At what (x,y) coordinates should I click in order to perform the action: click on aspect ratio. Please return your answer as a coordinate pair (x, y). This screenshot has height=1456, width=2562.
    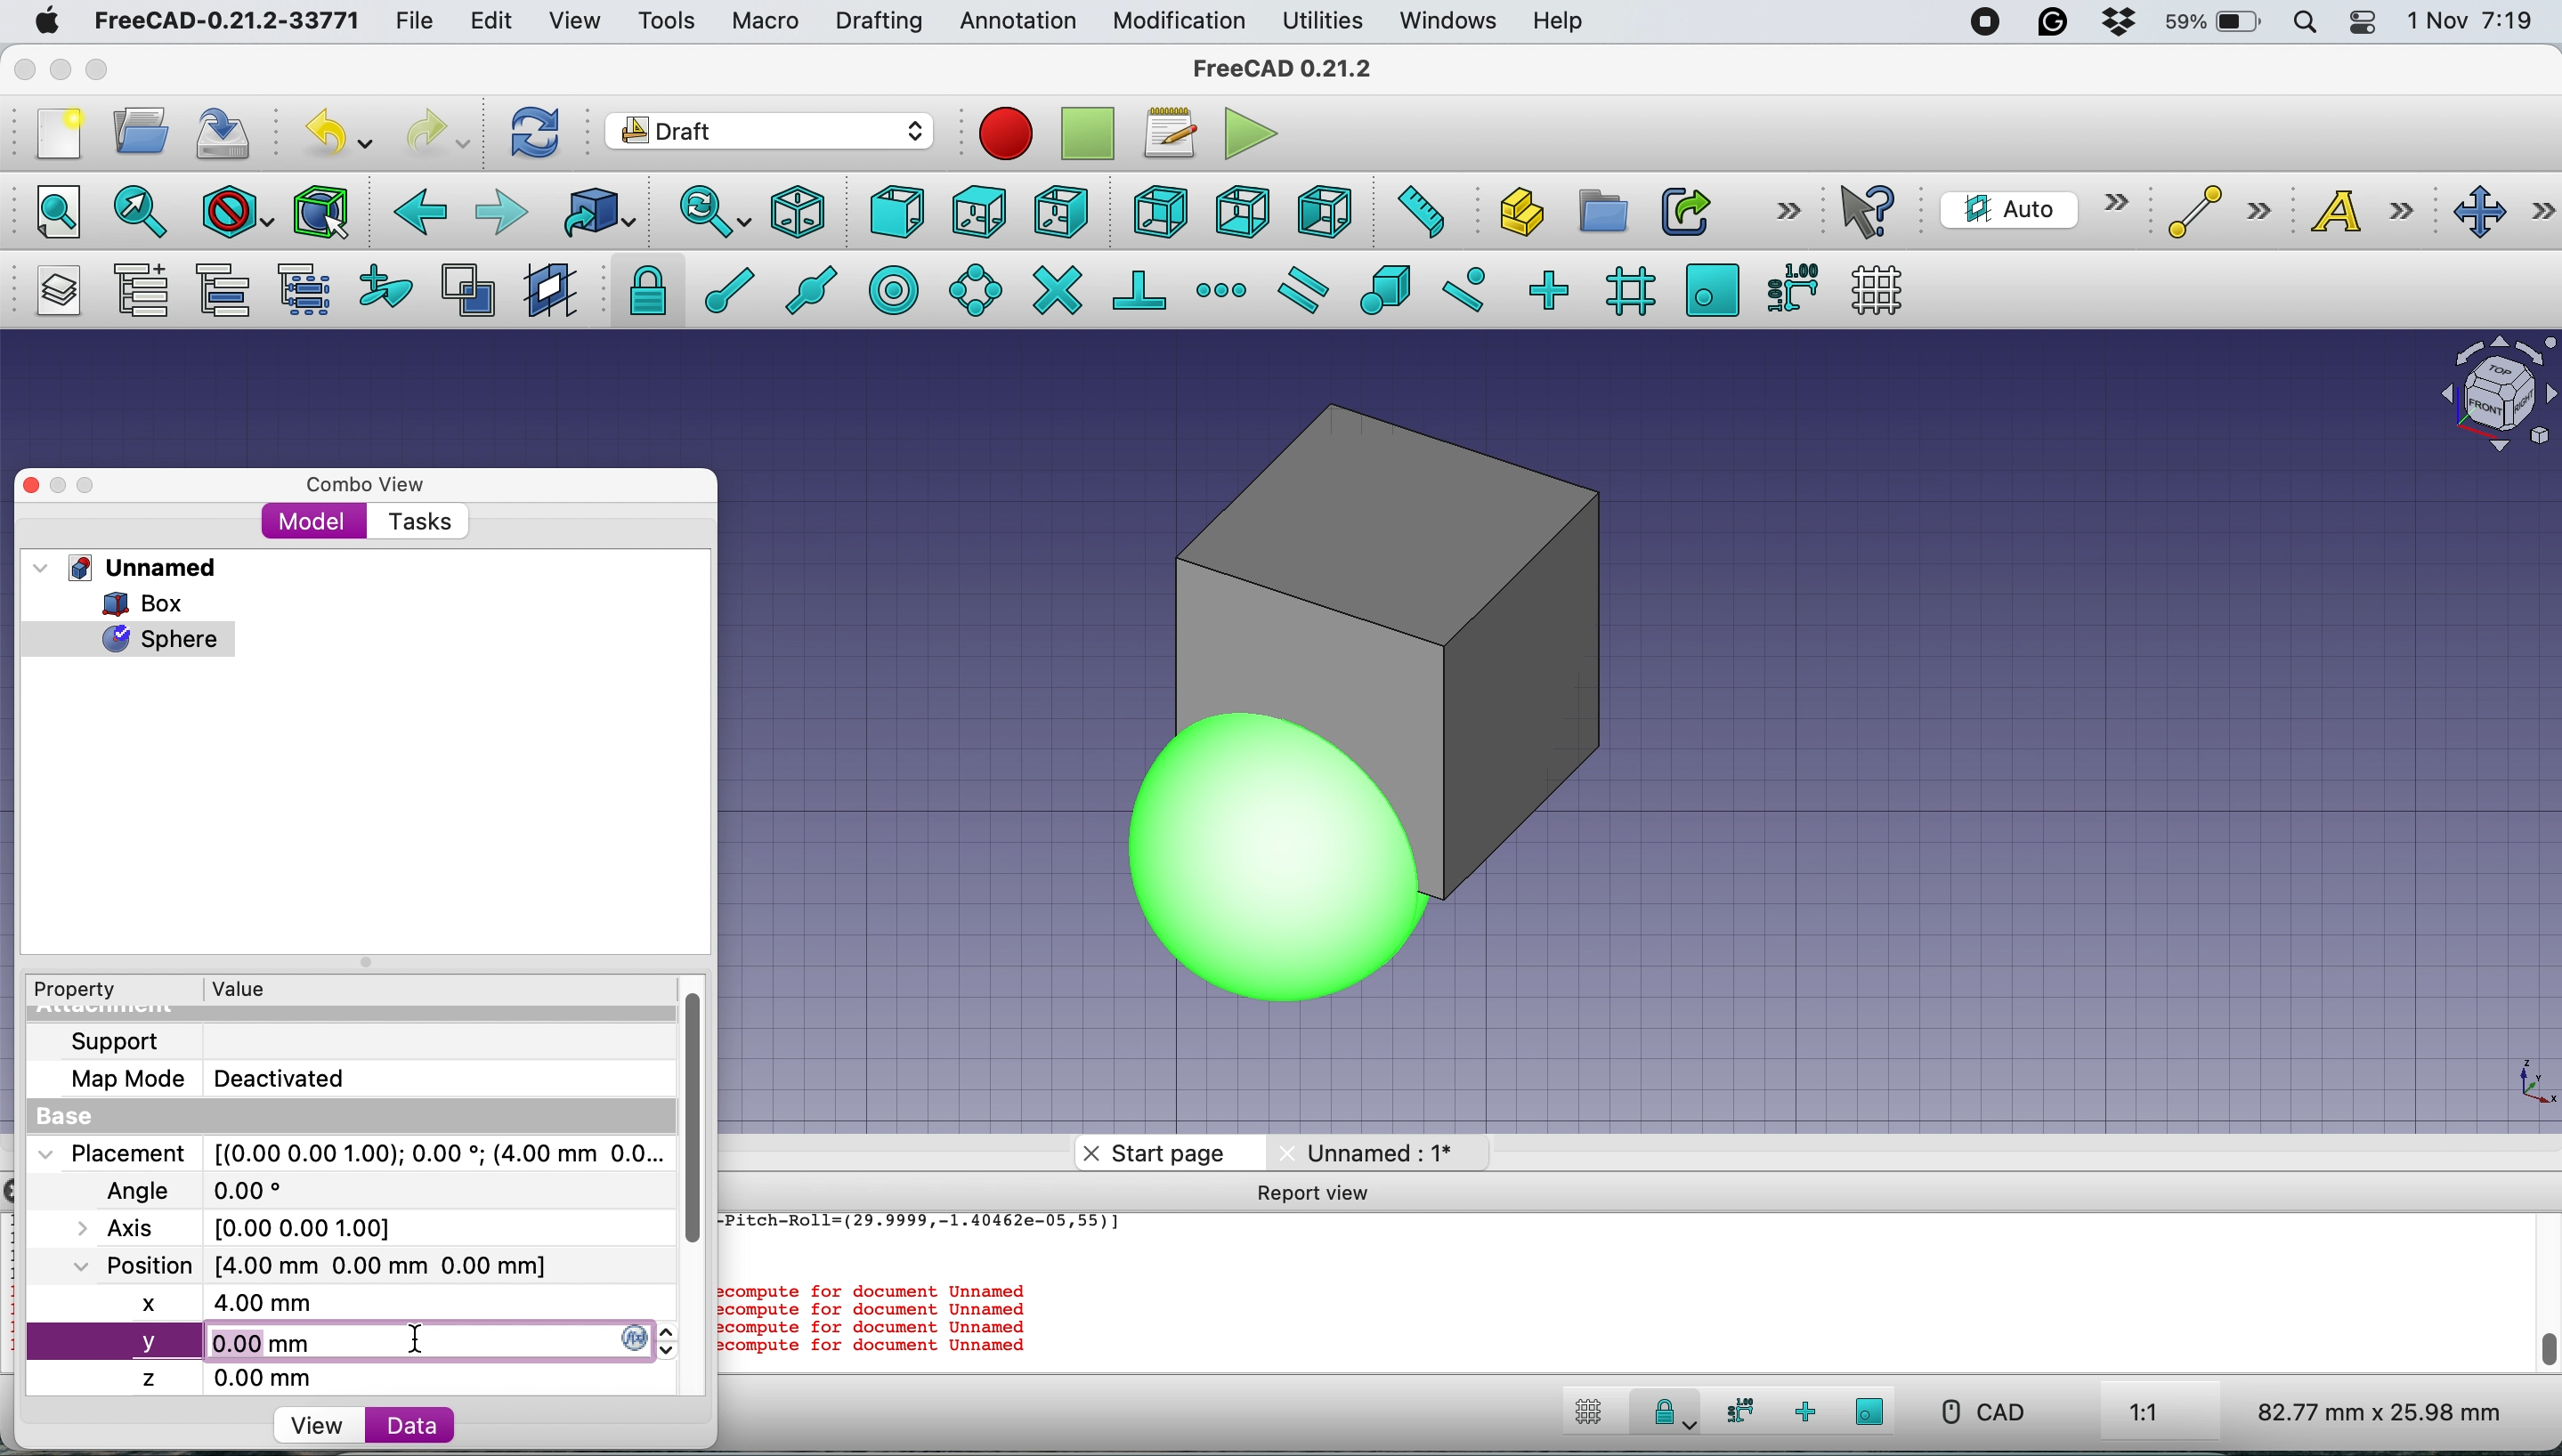
    Looking at the image, I should click on (2145, 1414).